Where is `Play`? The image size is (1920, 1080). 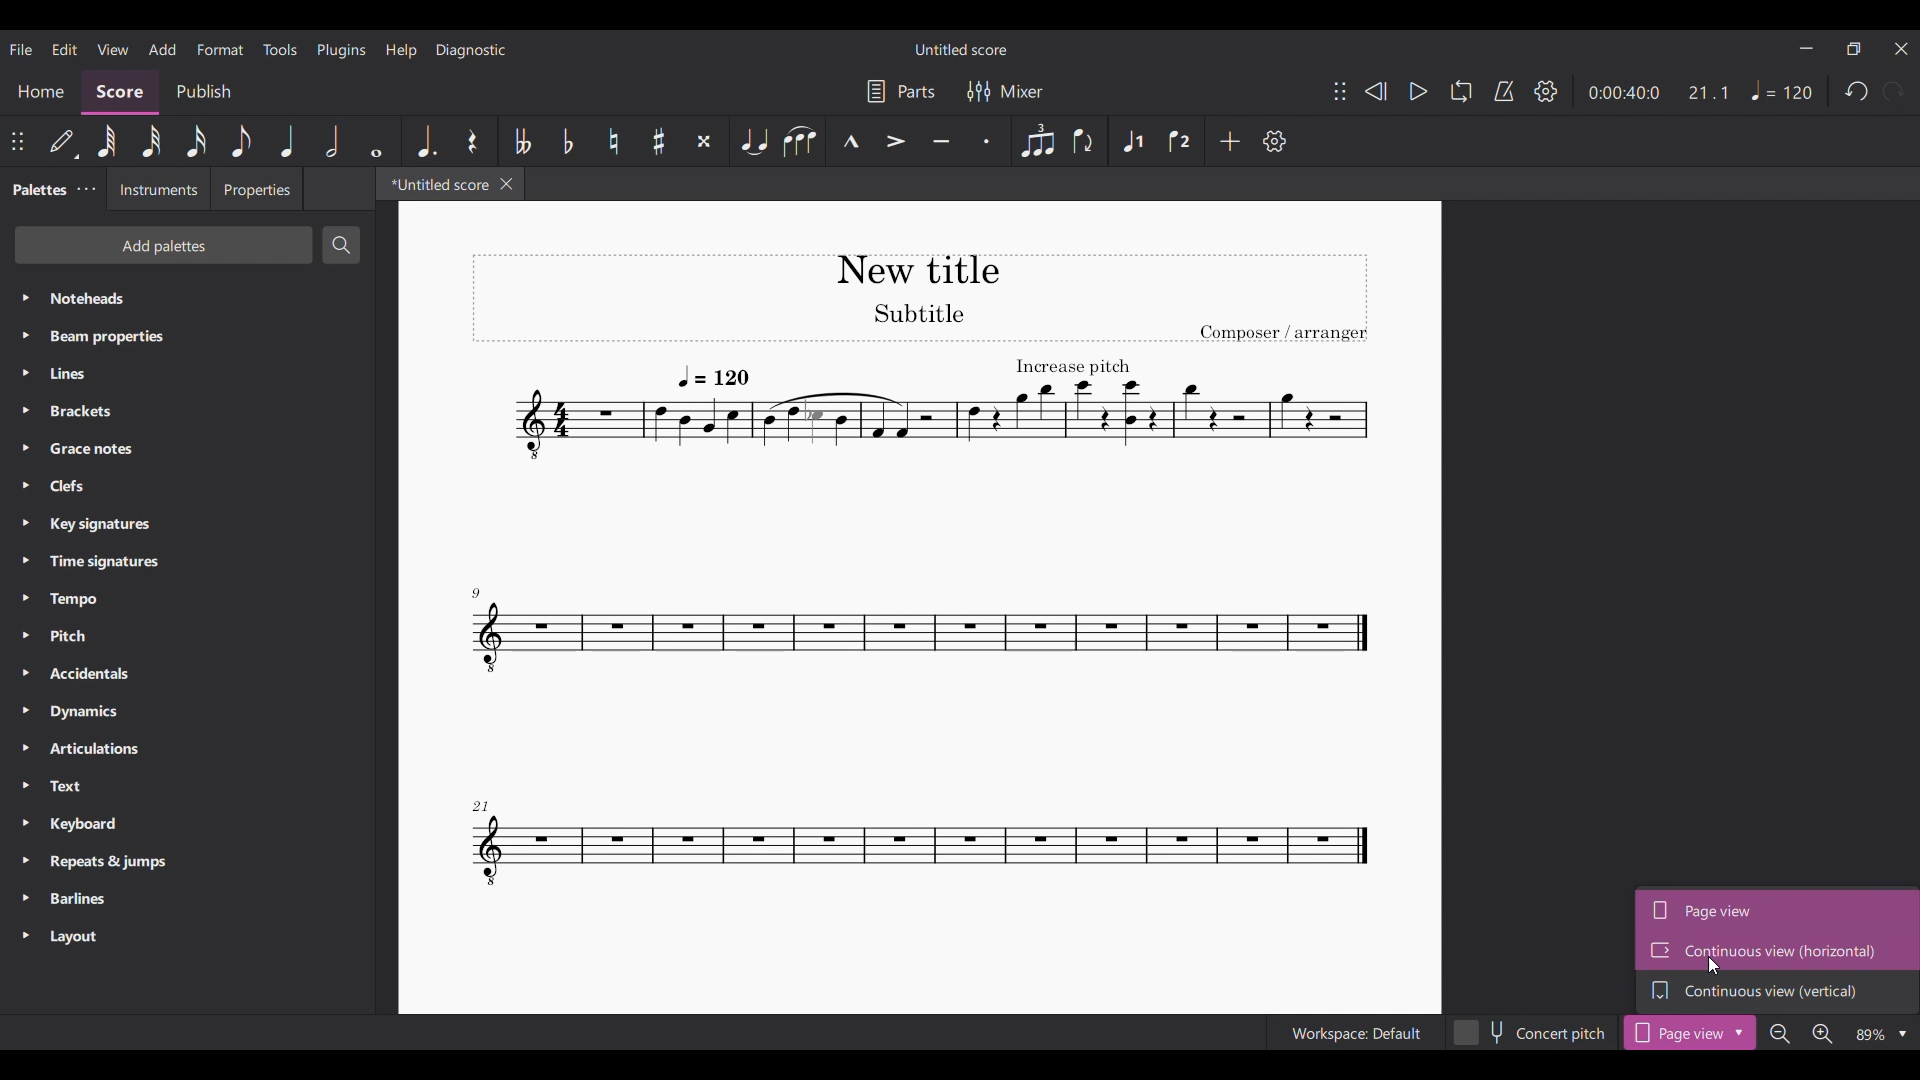 Play is located at coordinates (1419, 92).